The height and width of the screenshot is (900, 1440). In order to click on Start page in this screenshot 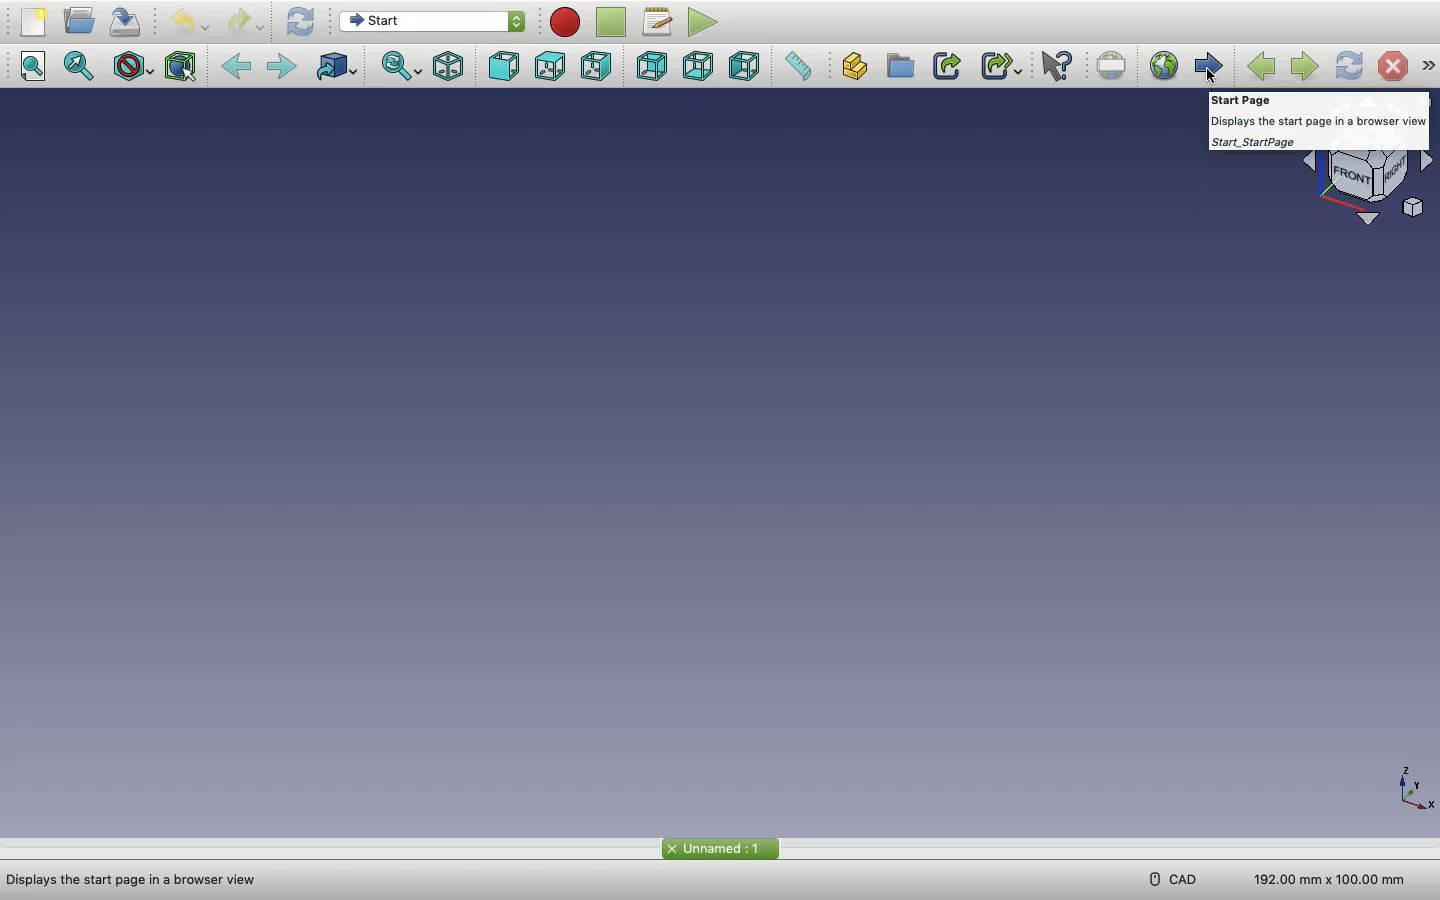, I will do `click(1208, 66)`.